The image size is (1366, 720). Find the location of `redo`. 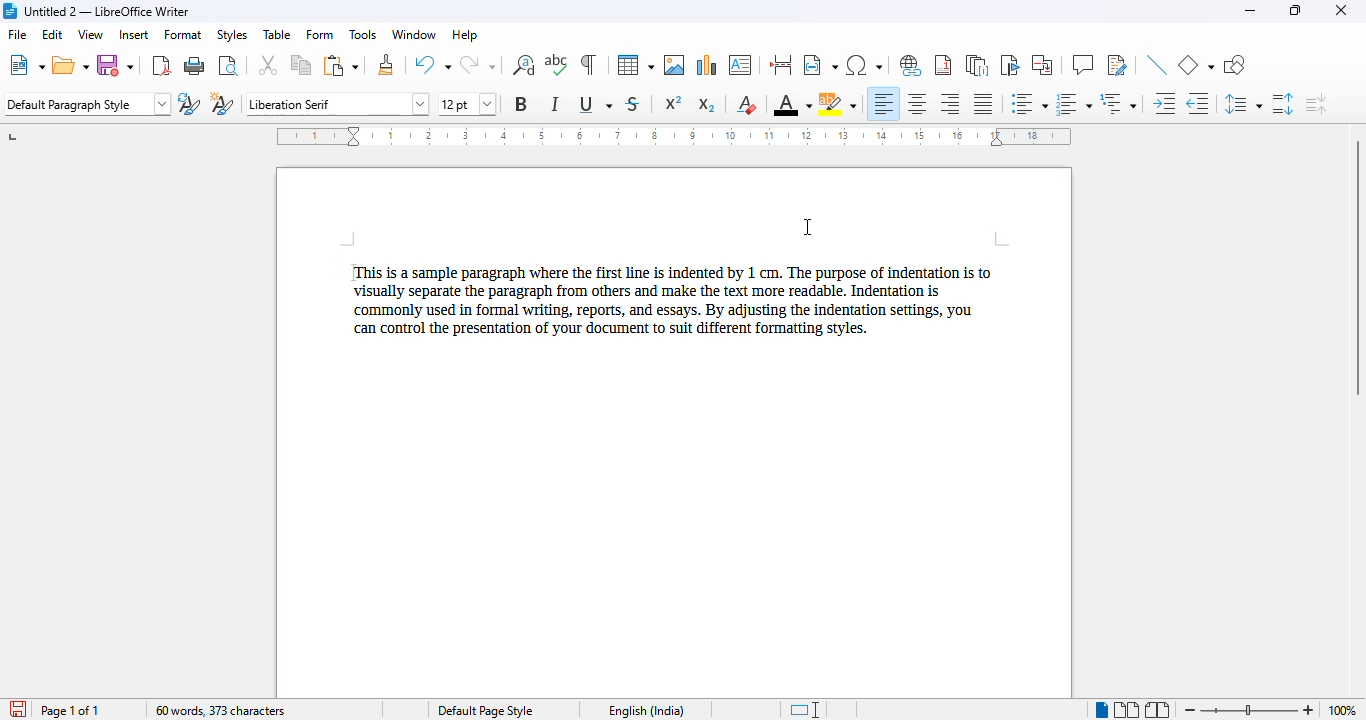

redo is located at coordinates (477, 64).